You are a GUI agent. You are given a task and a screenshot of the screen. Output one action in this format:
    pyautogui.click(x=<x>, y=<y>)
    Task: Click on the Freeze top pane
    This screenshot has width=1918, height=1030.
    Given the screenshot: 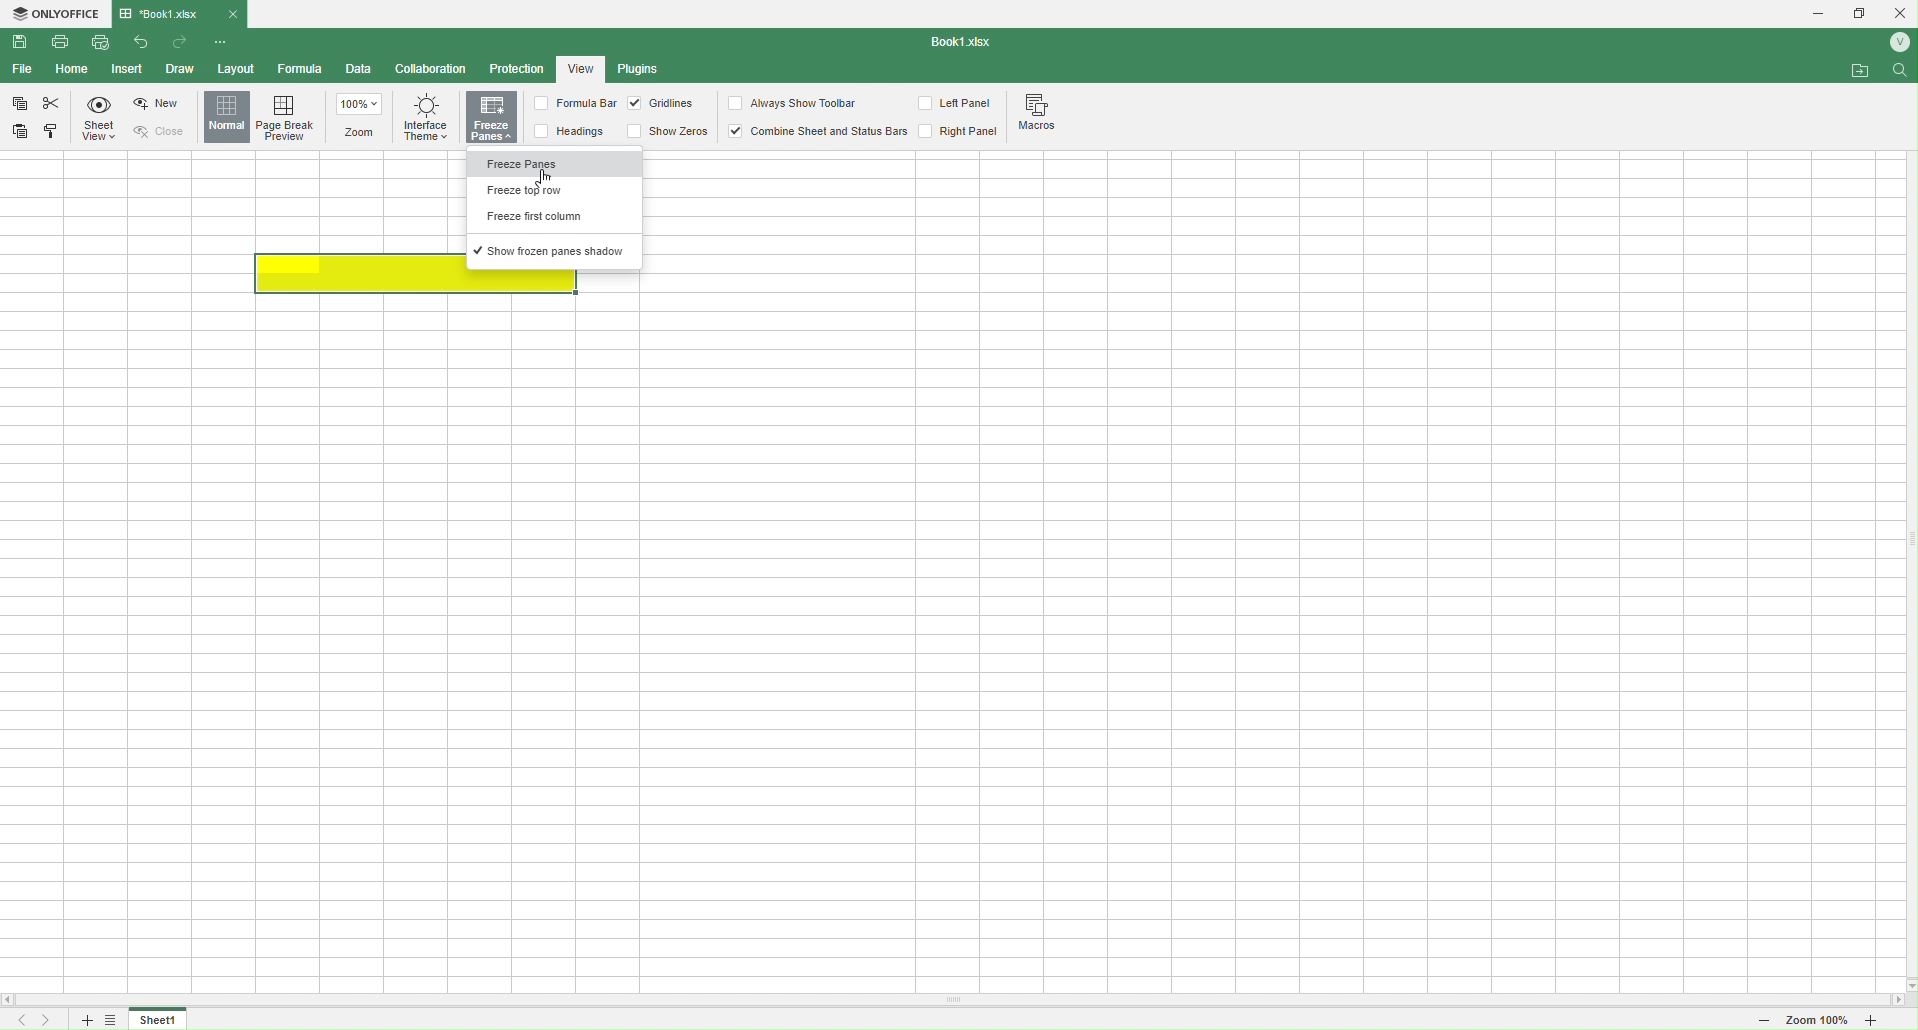 What is the action you would take?
    pyautogui.click(x=550, y=191)
    